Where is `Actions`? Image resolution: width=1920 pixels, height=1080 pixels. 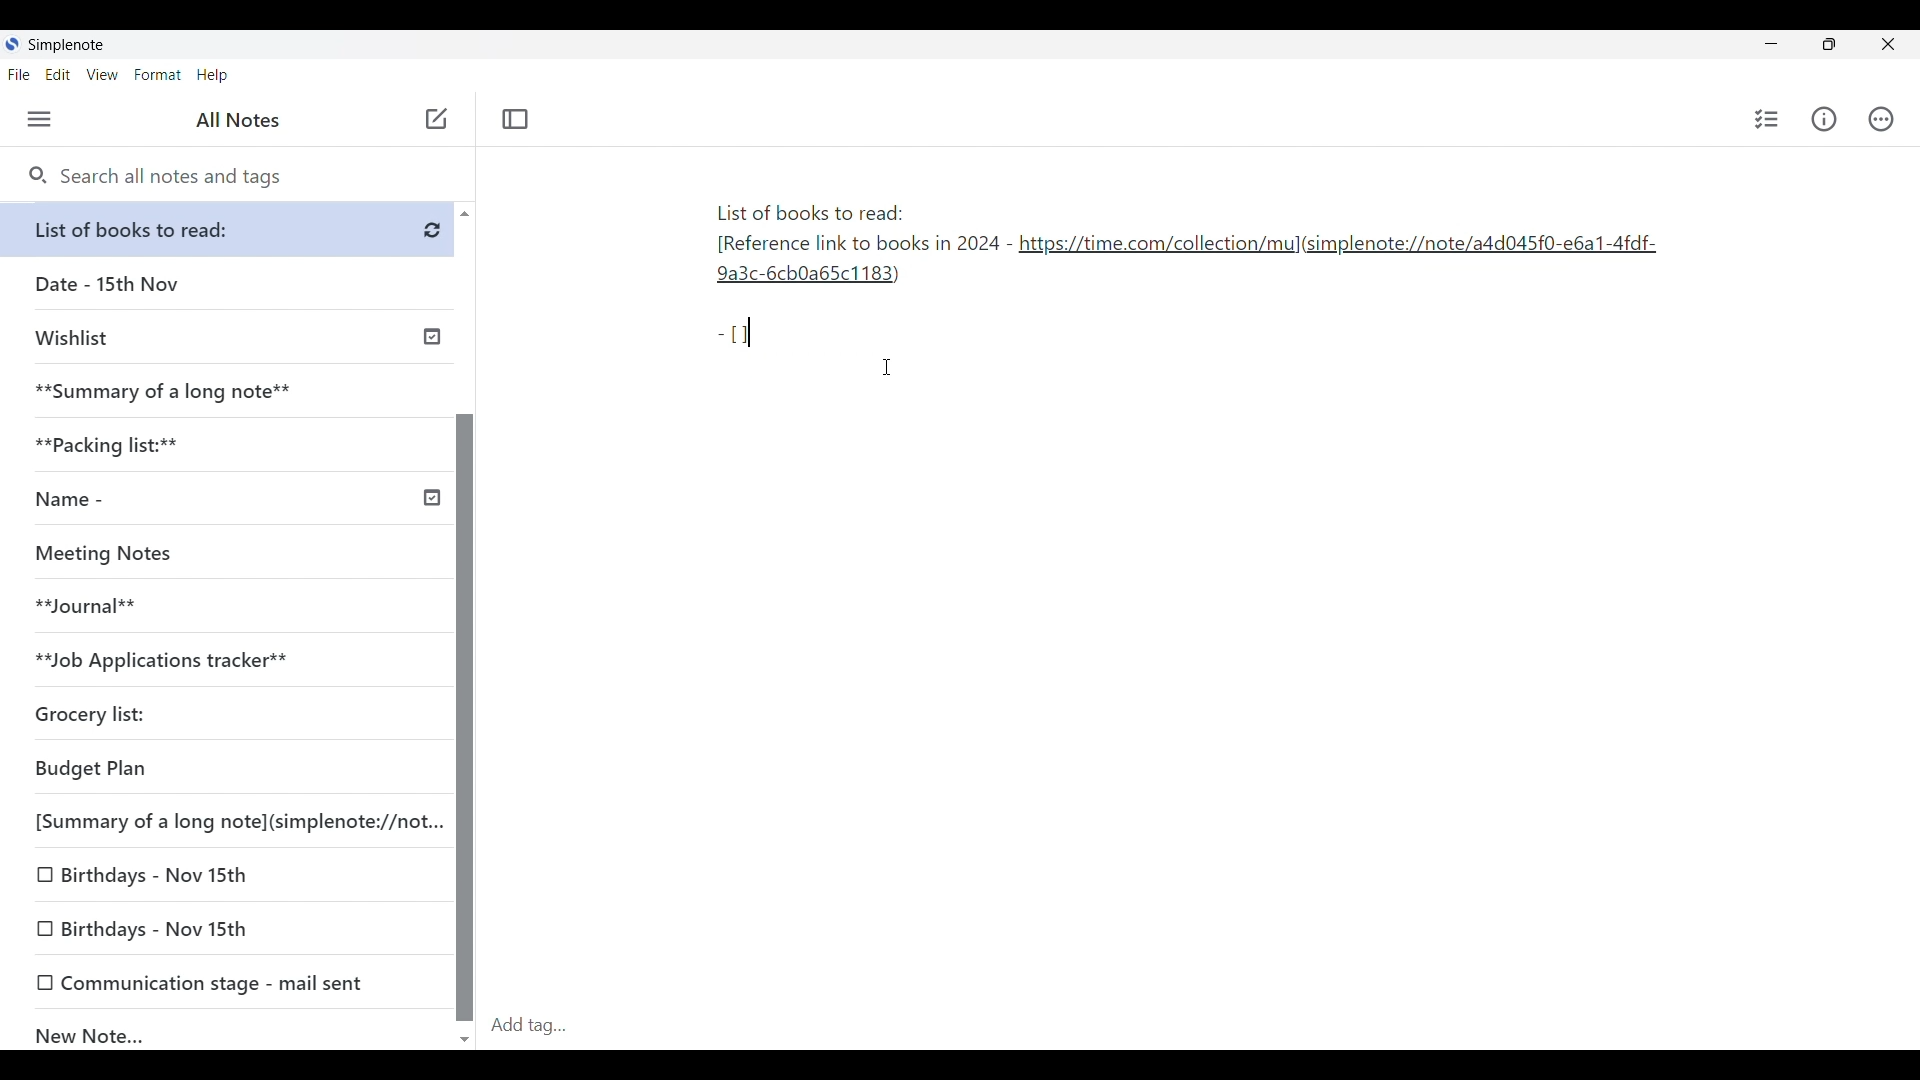
Actions is located at coordinates (1881, 119).